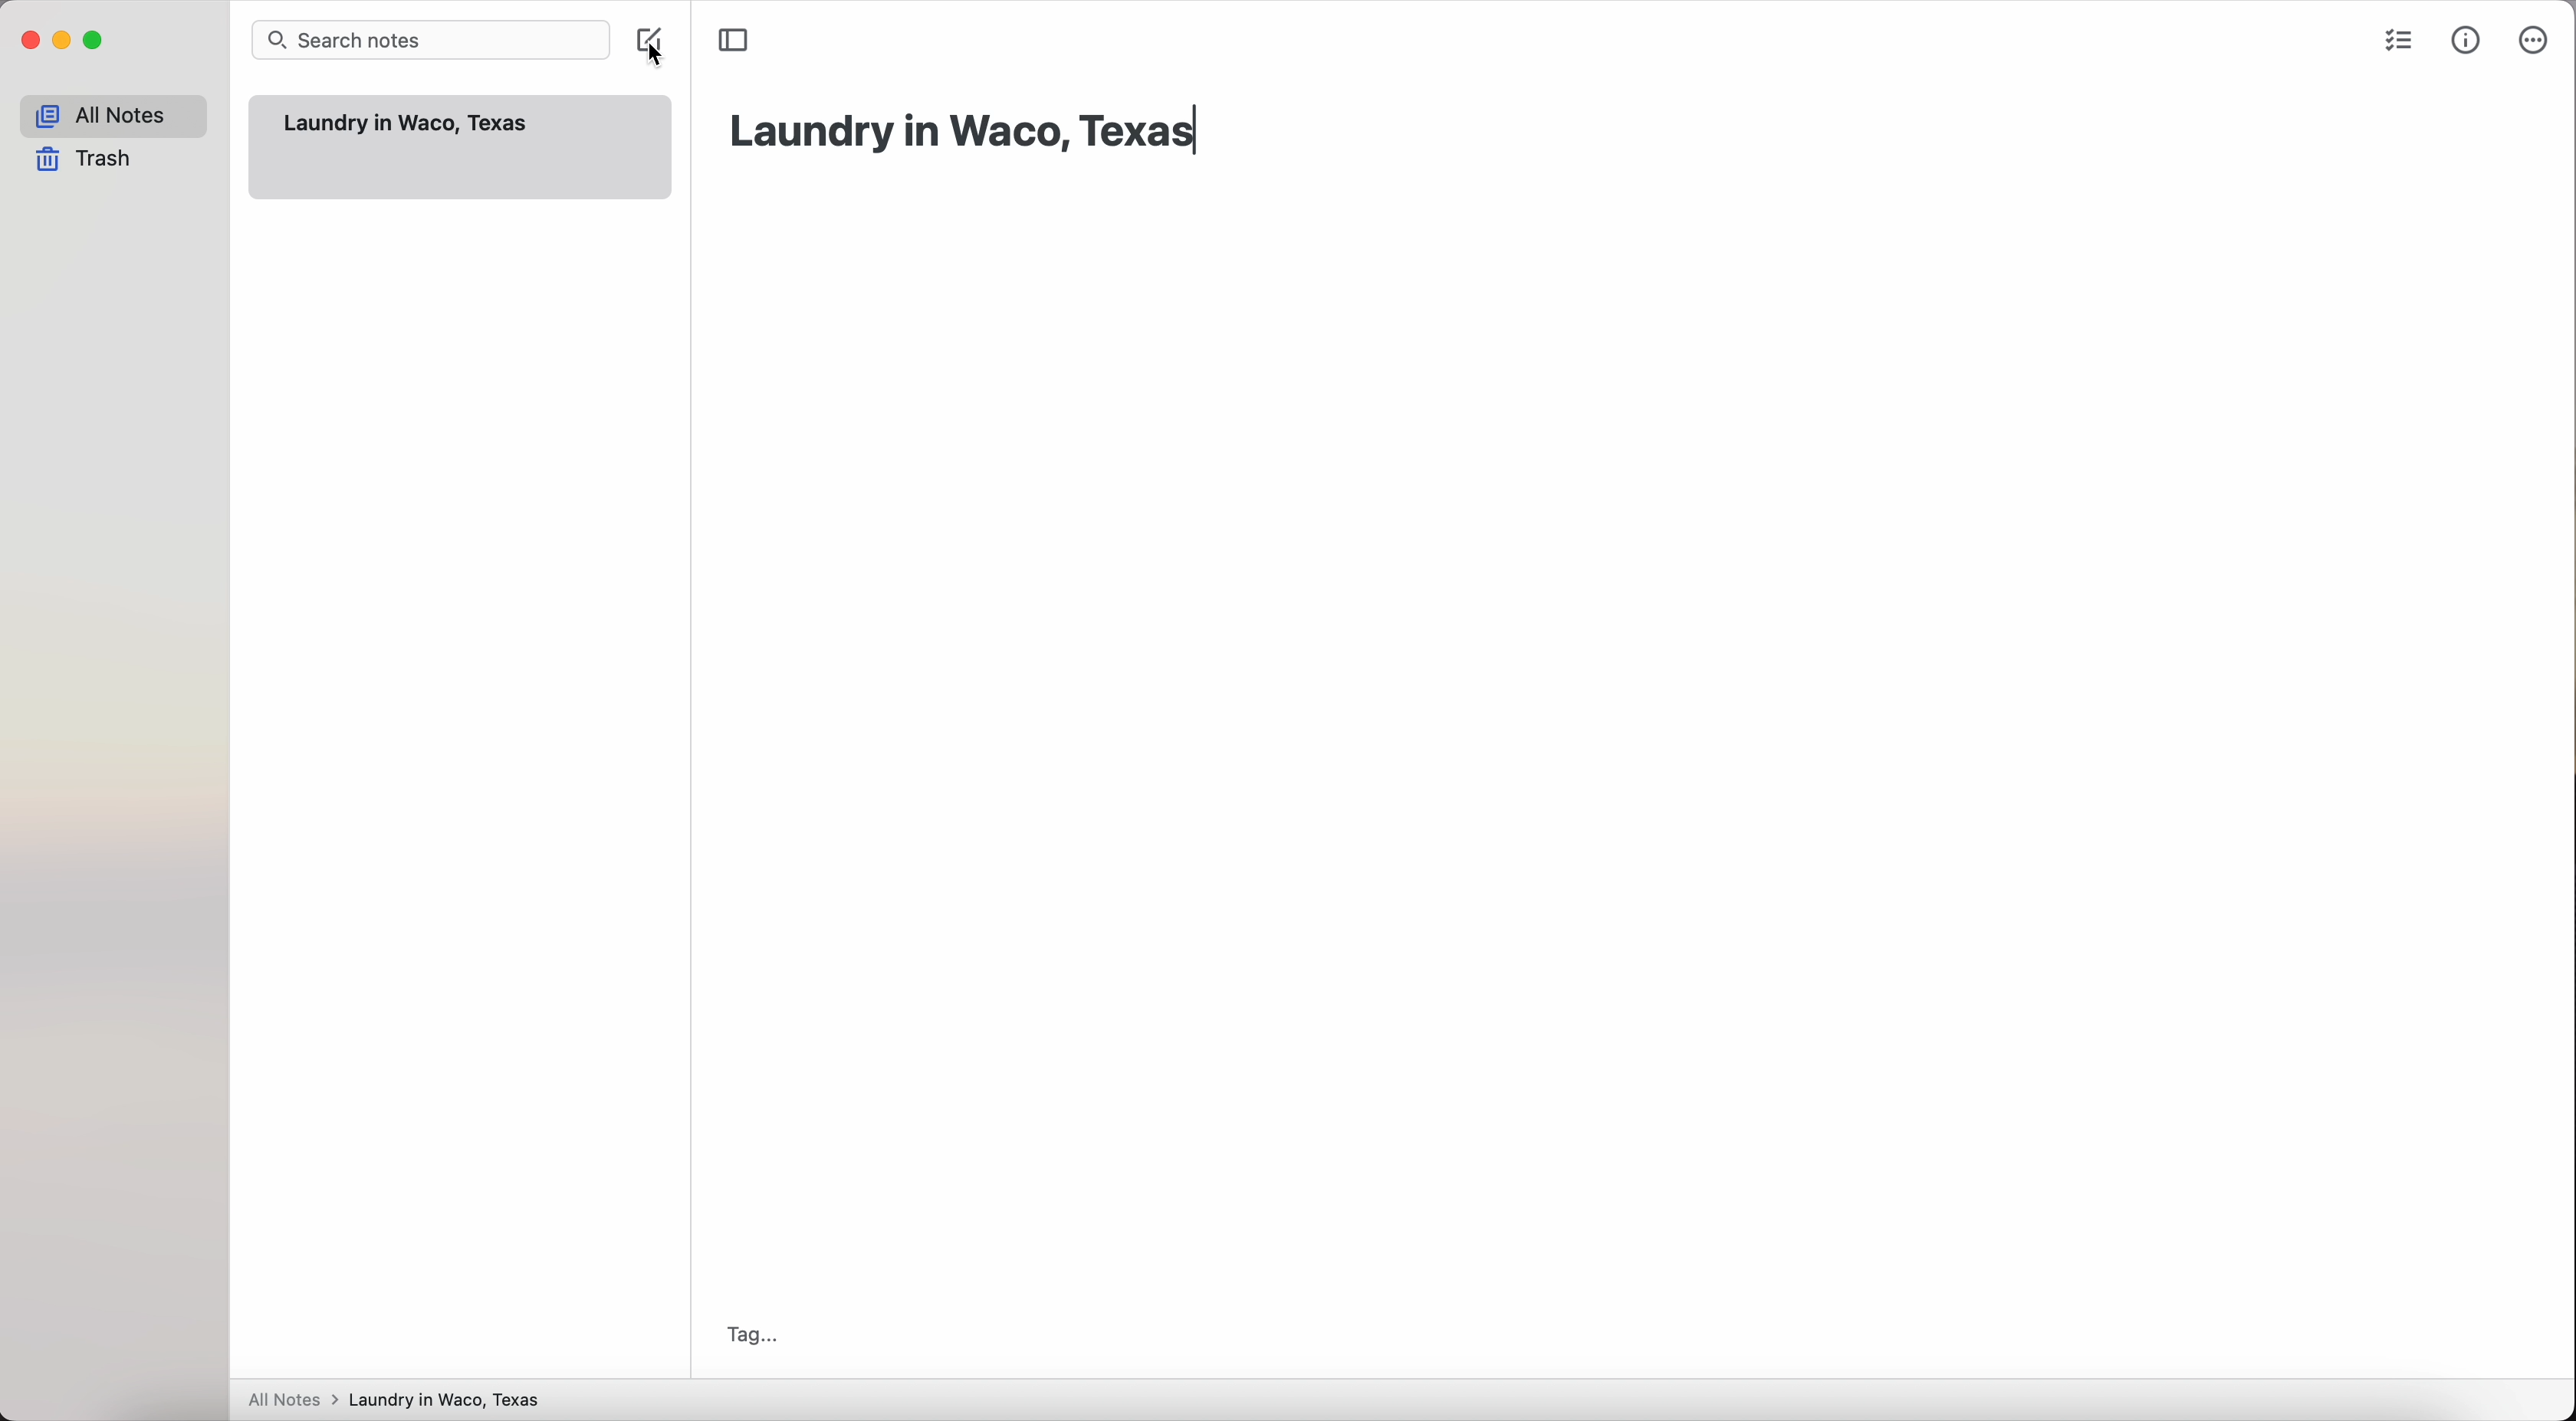  What do you see at coordinates (734, 40) in the screenshot?
I see `toggle sidebar` at bounding box center [734, 40].